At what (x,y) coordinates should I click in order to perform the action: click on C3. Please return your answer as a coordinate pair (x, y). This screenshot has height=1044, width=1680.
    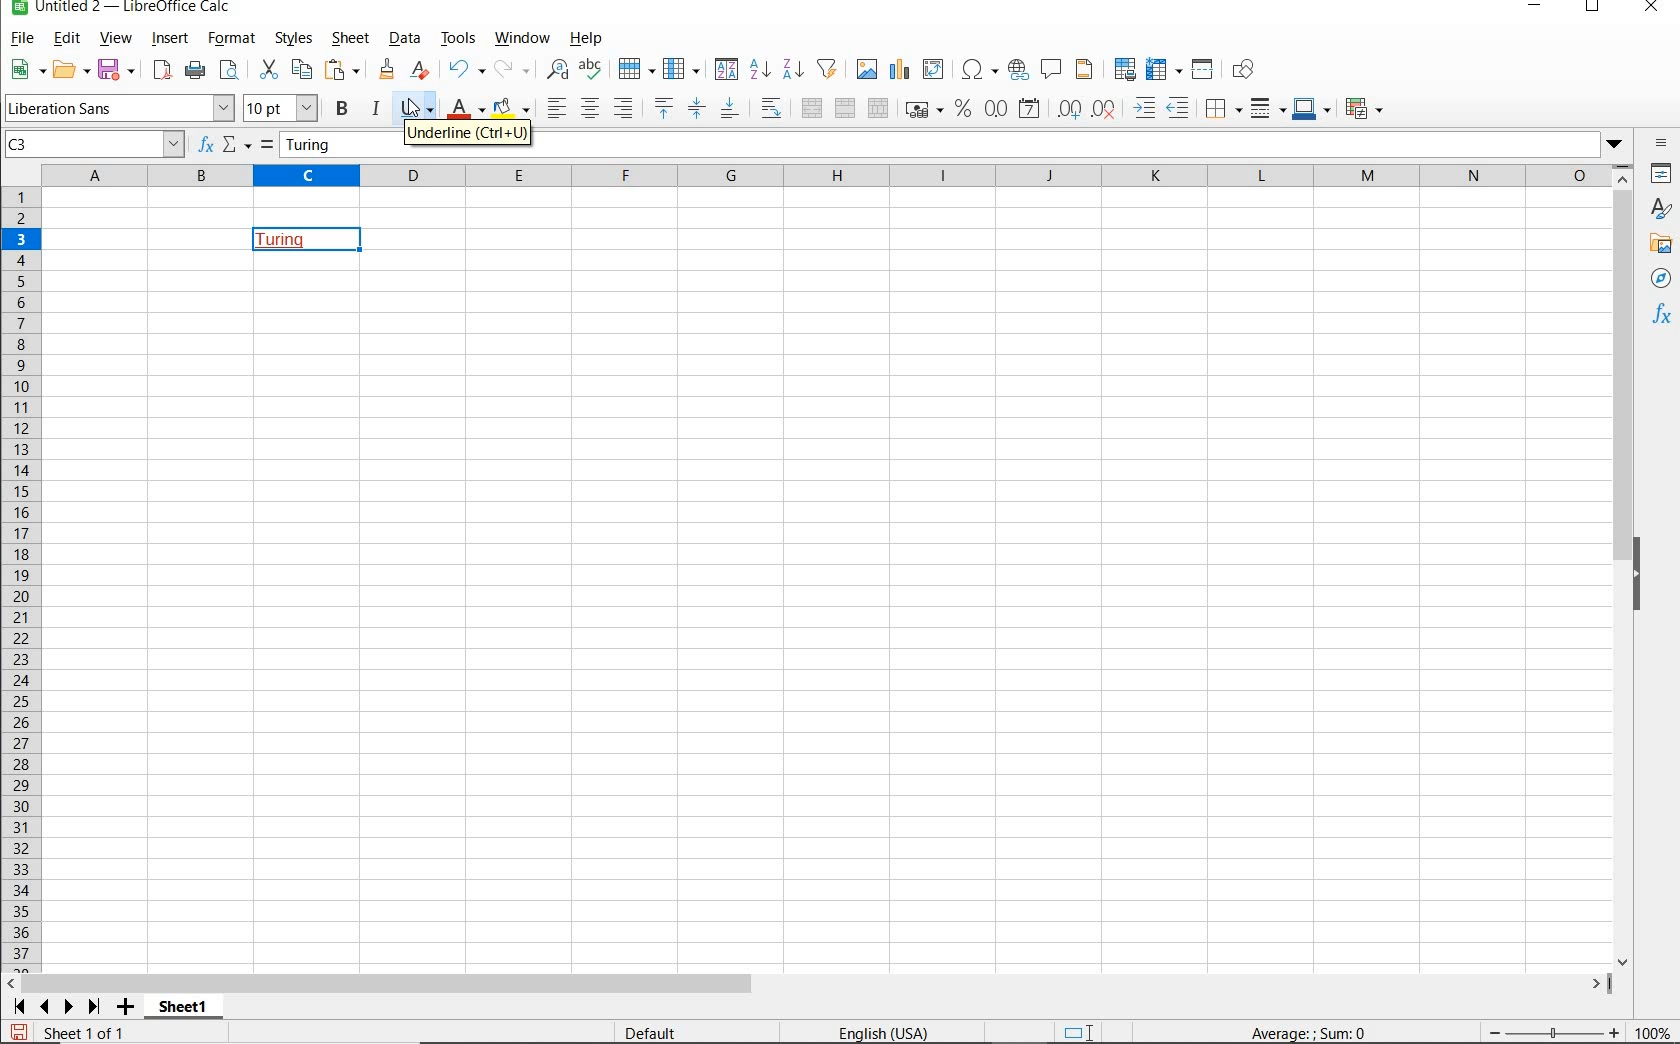
    Looking at the image, I should click on (94, 143).